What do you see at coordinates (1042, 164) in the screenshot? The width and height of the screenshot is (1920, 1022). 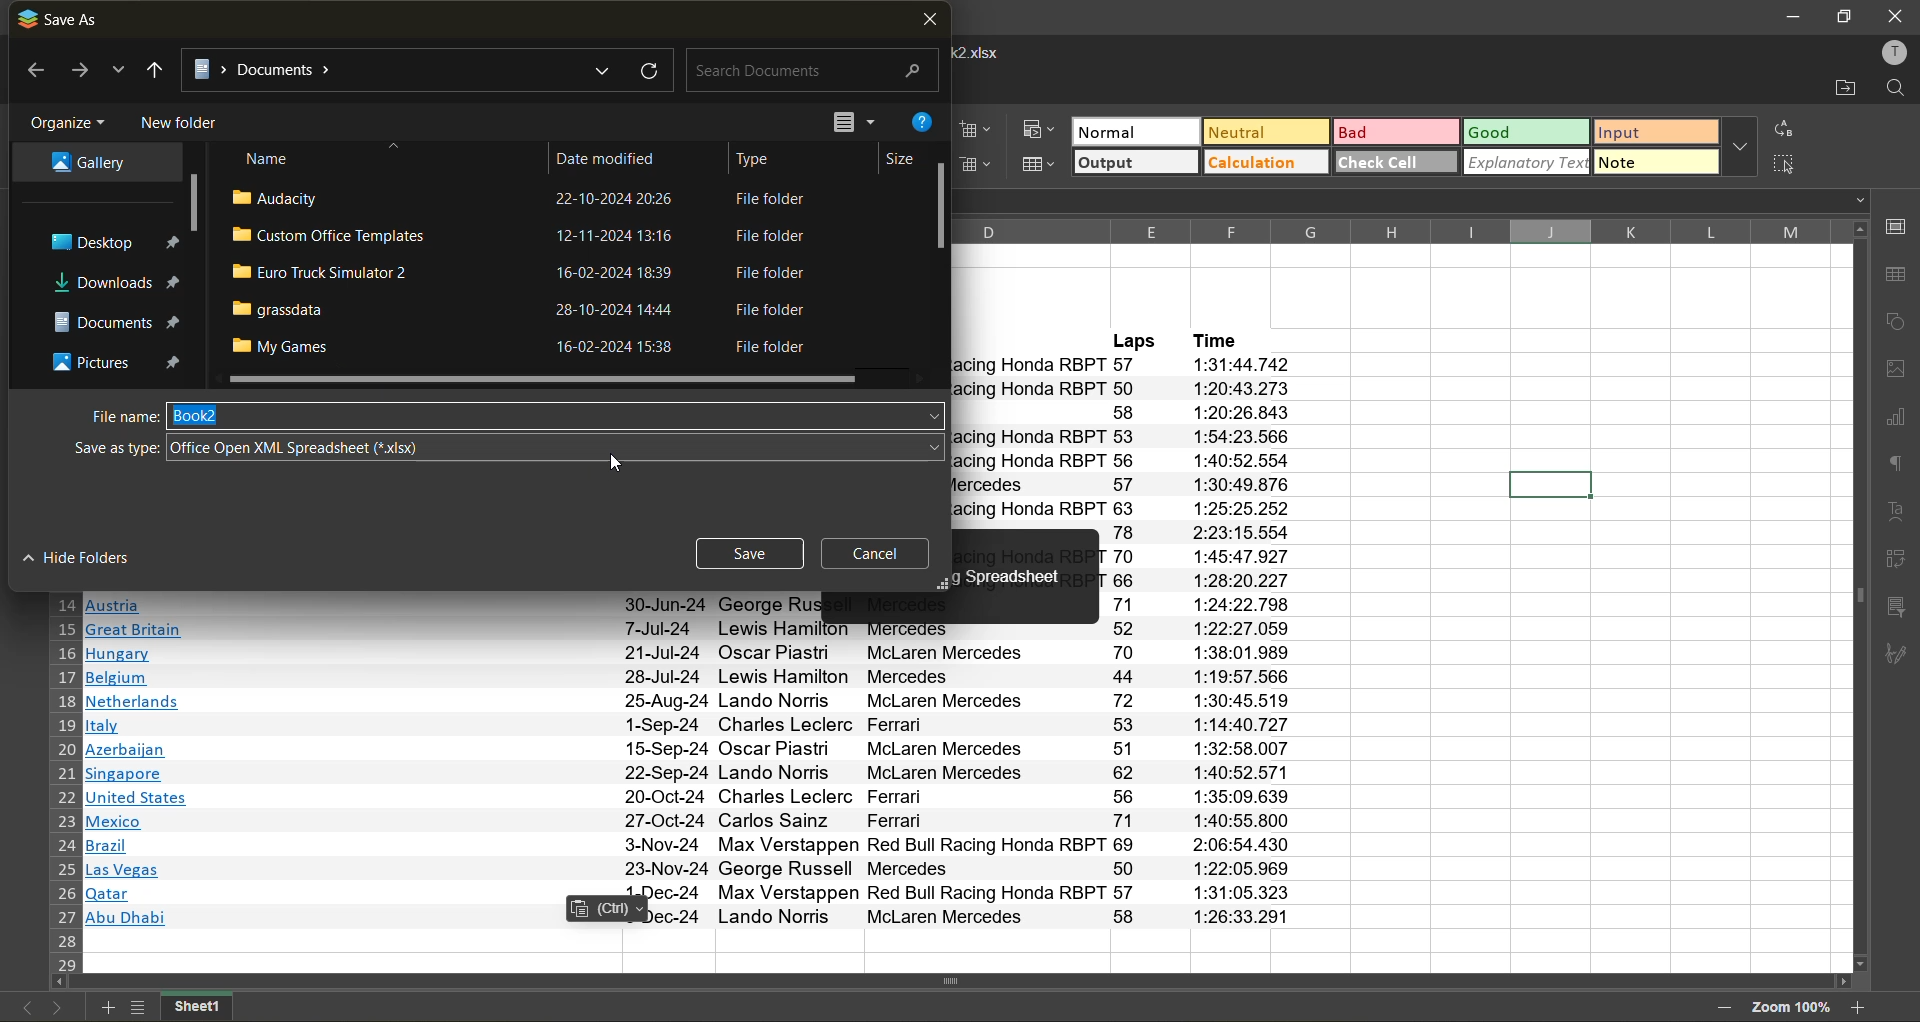 I see `format as table` at bounding box center [1042, 164].